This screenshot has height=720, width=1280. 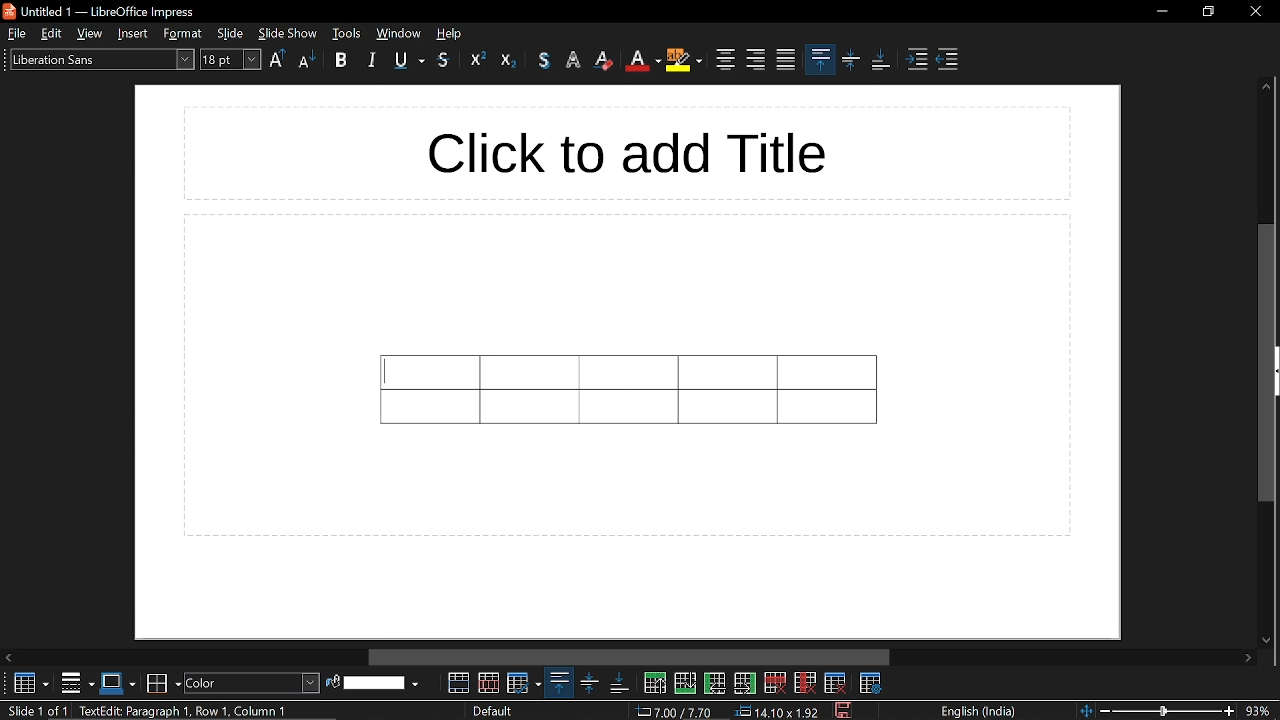 What do you see at coordinates (1107, 710) in the screenshot?
I see `zoom out` at bounding box center [1107, 710].